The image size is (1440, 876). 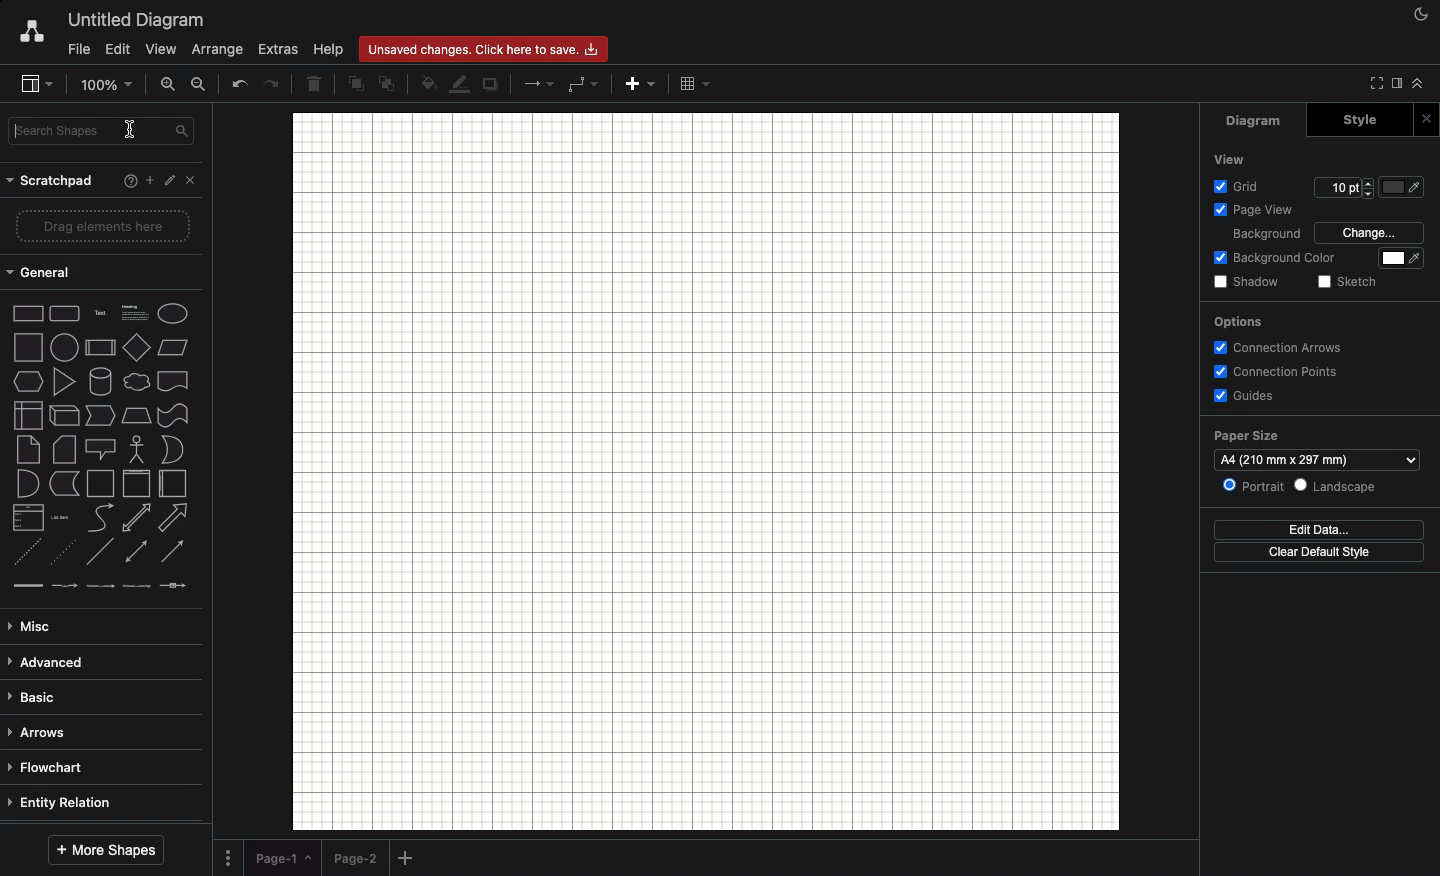 What do you see at coordinates (328, 50) in the screenshot?
I see `Help` at bounding box center [328, 50].